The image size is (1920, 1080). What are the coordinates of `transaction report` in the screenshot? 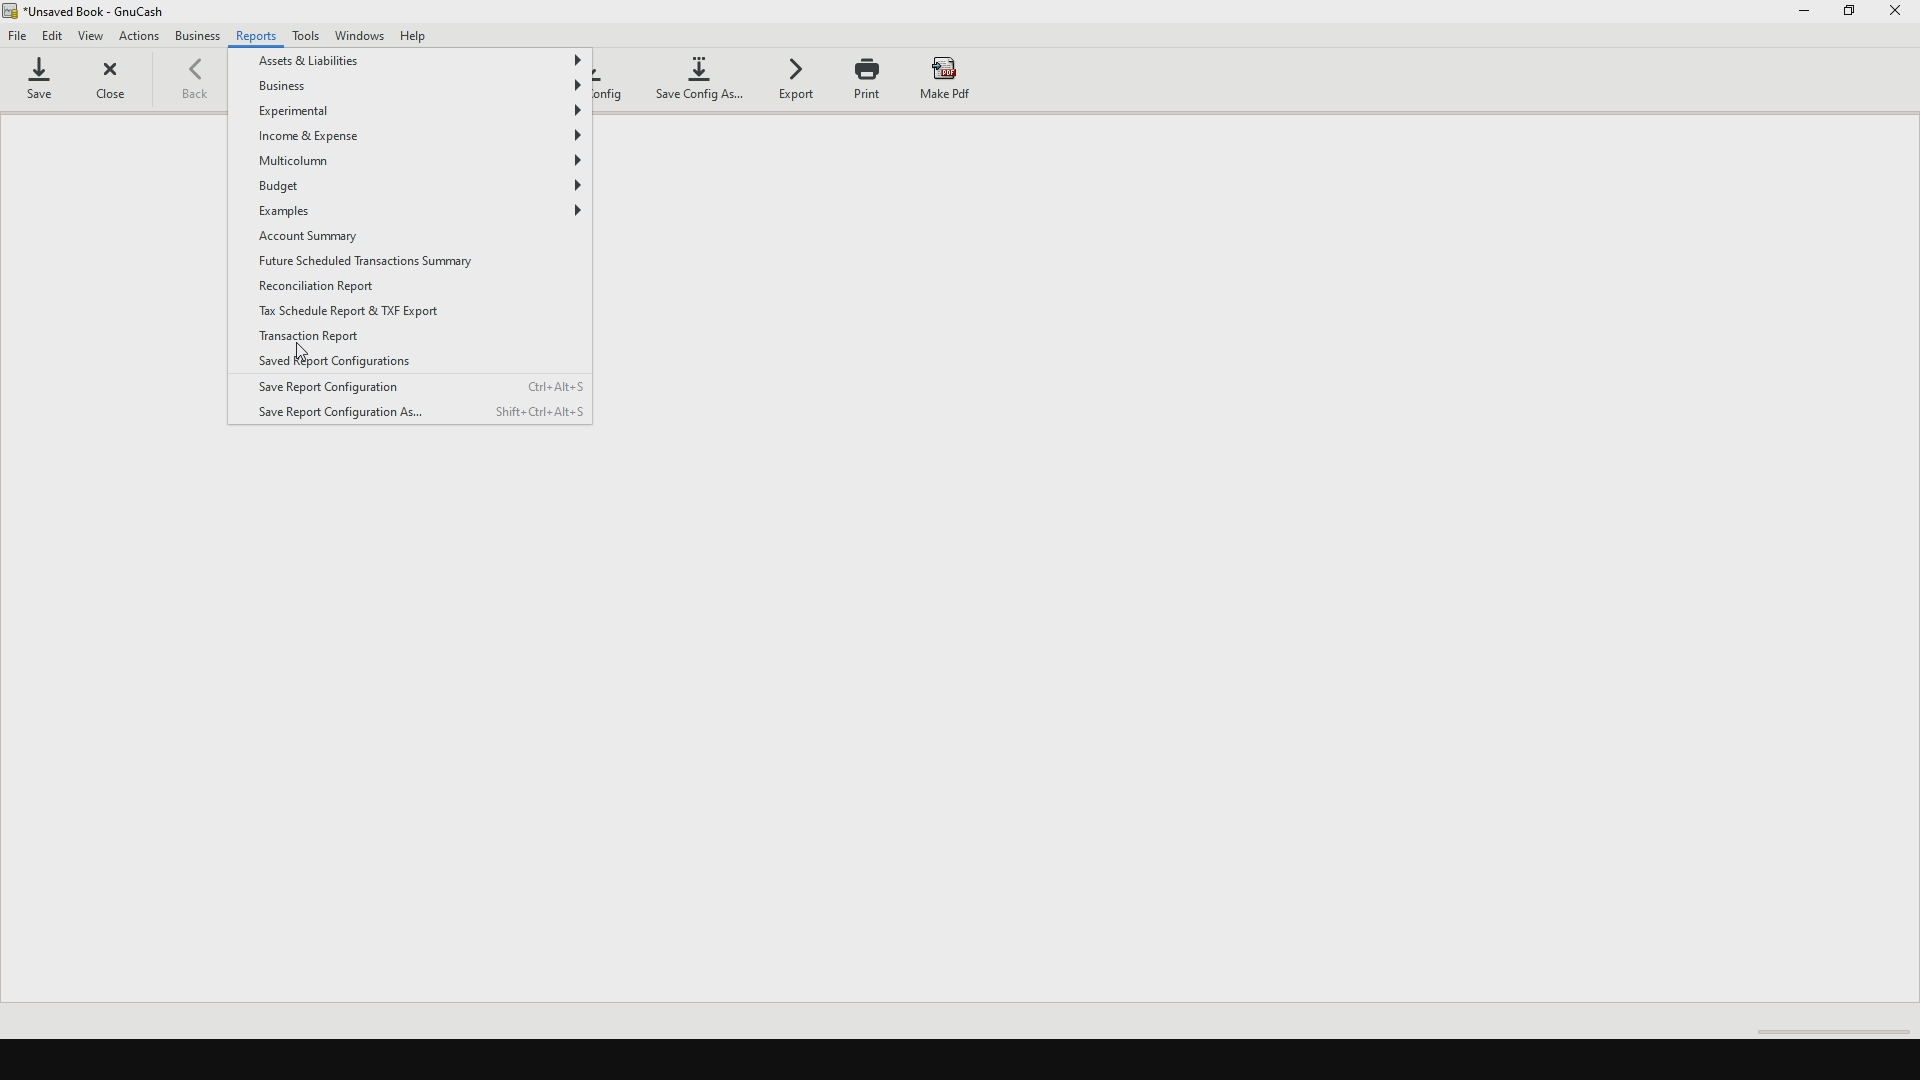 It's located at (308, 339).